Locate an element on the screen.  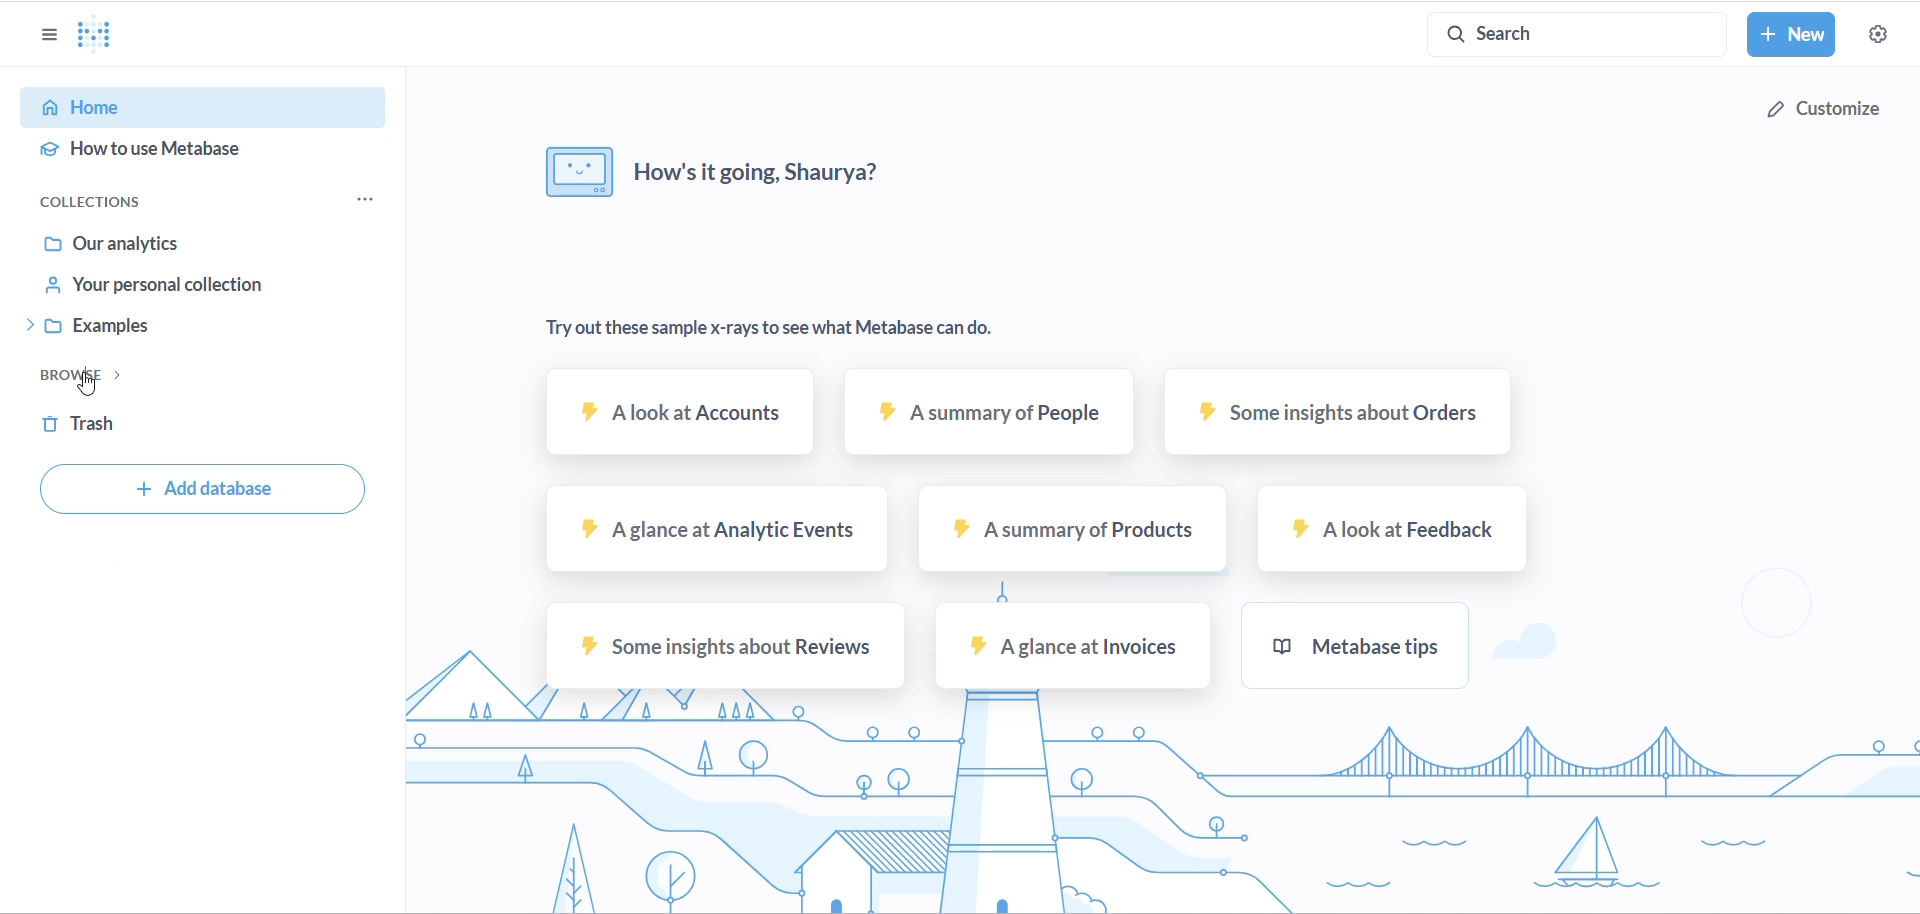
Add database is located at coordinates (203, 490).